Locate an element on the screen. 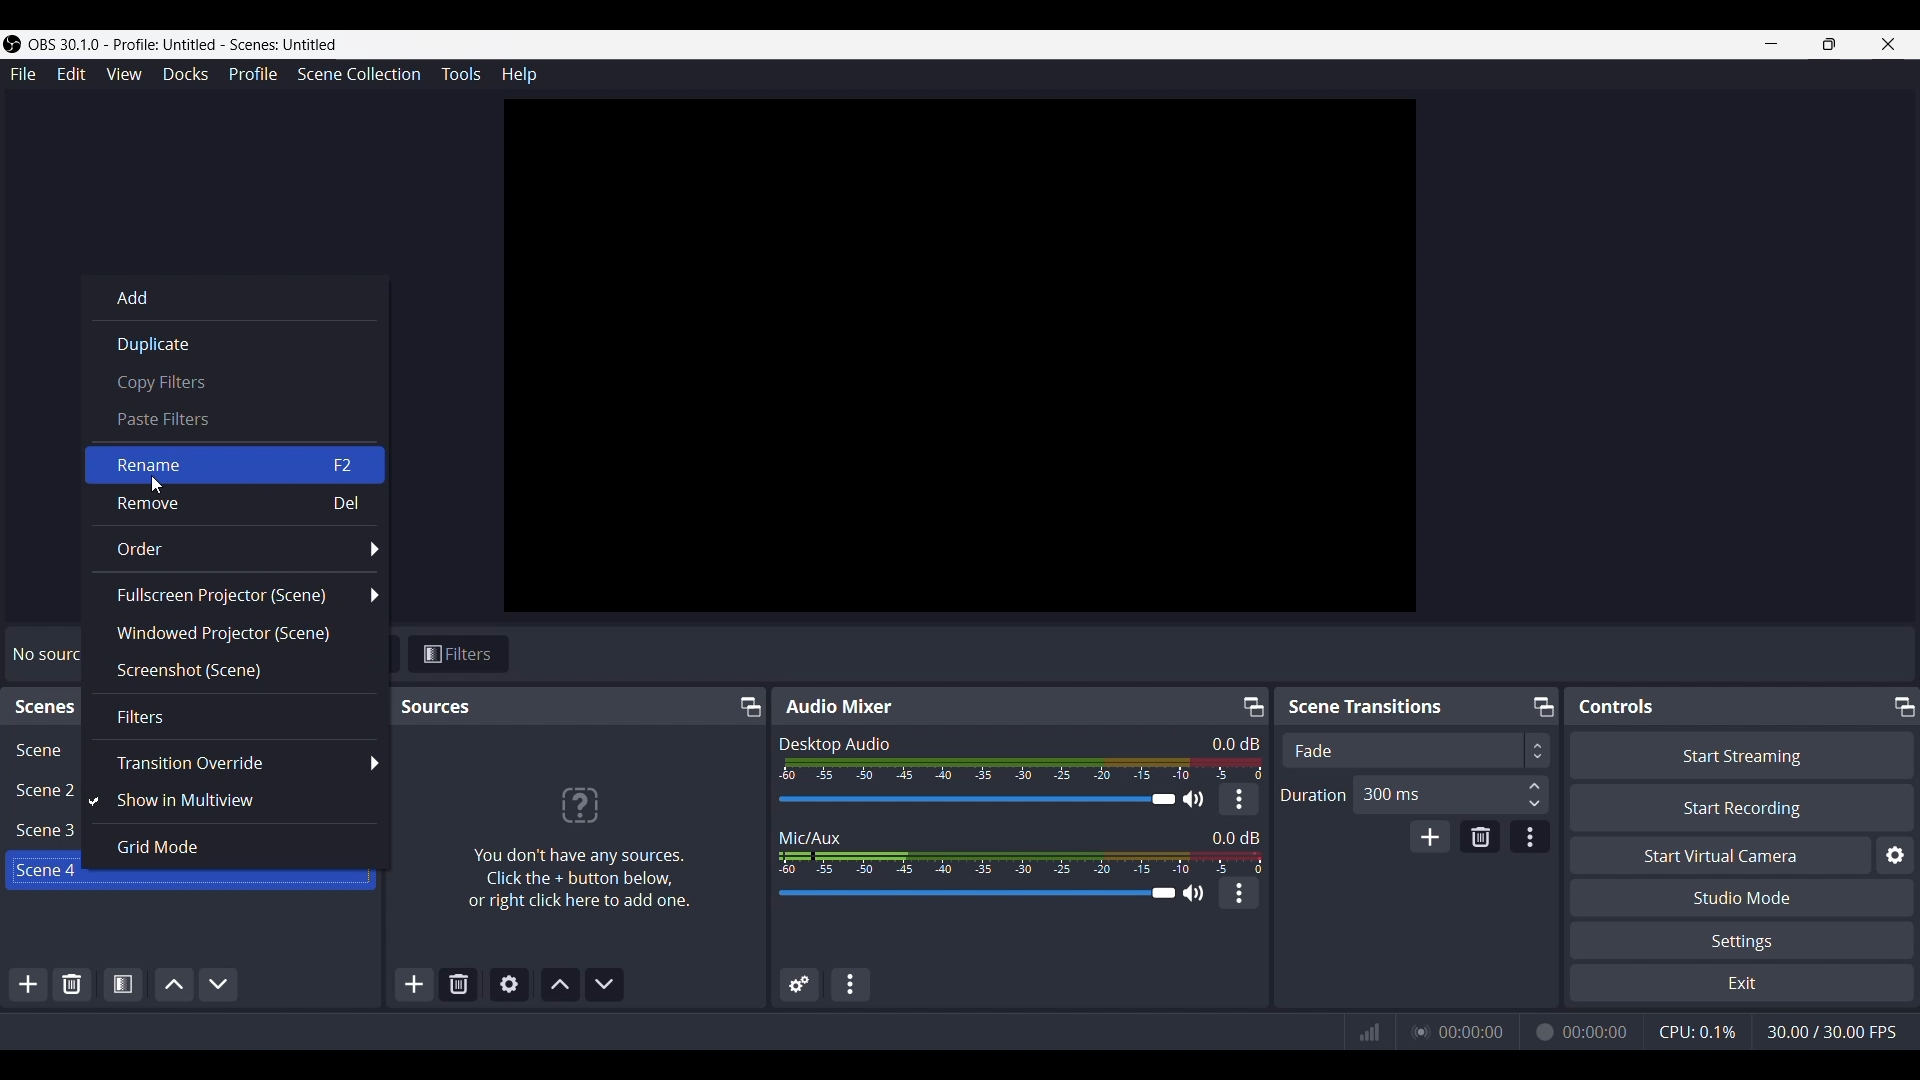  ? is located at coordinates (577, 802).